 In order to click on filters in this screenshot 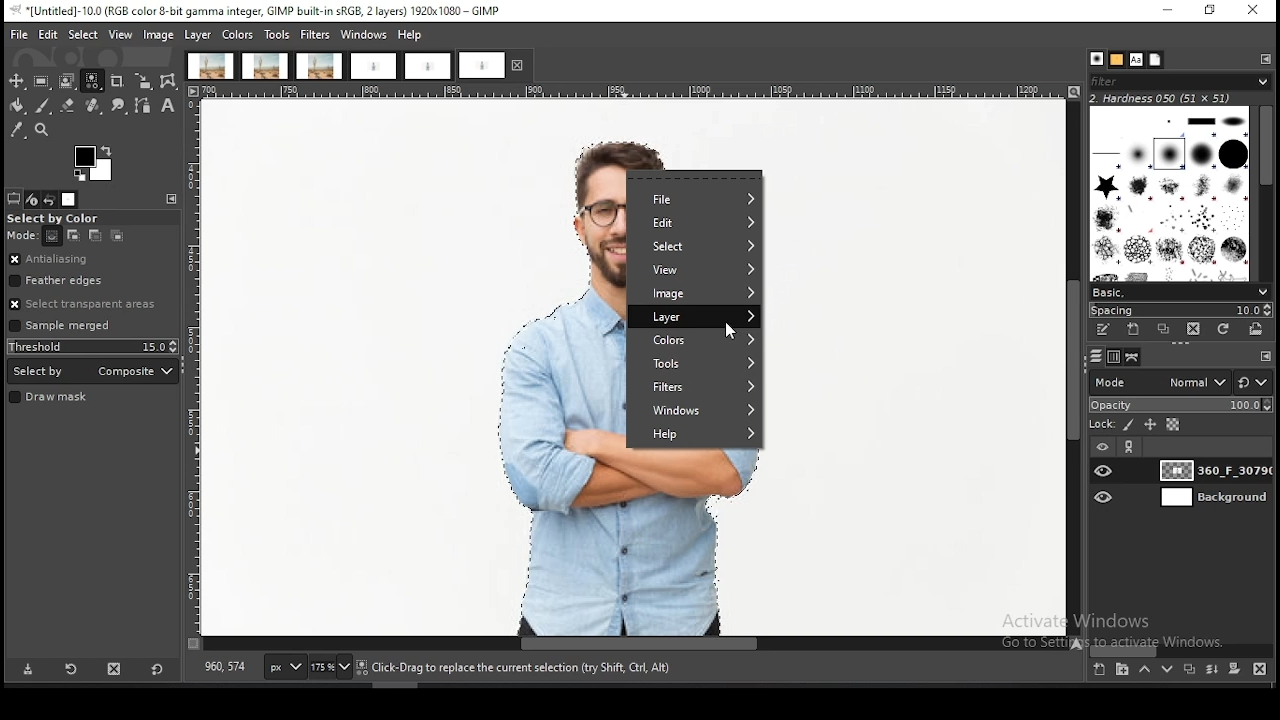, I will do `click(696, 388)`.